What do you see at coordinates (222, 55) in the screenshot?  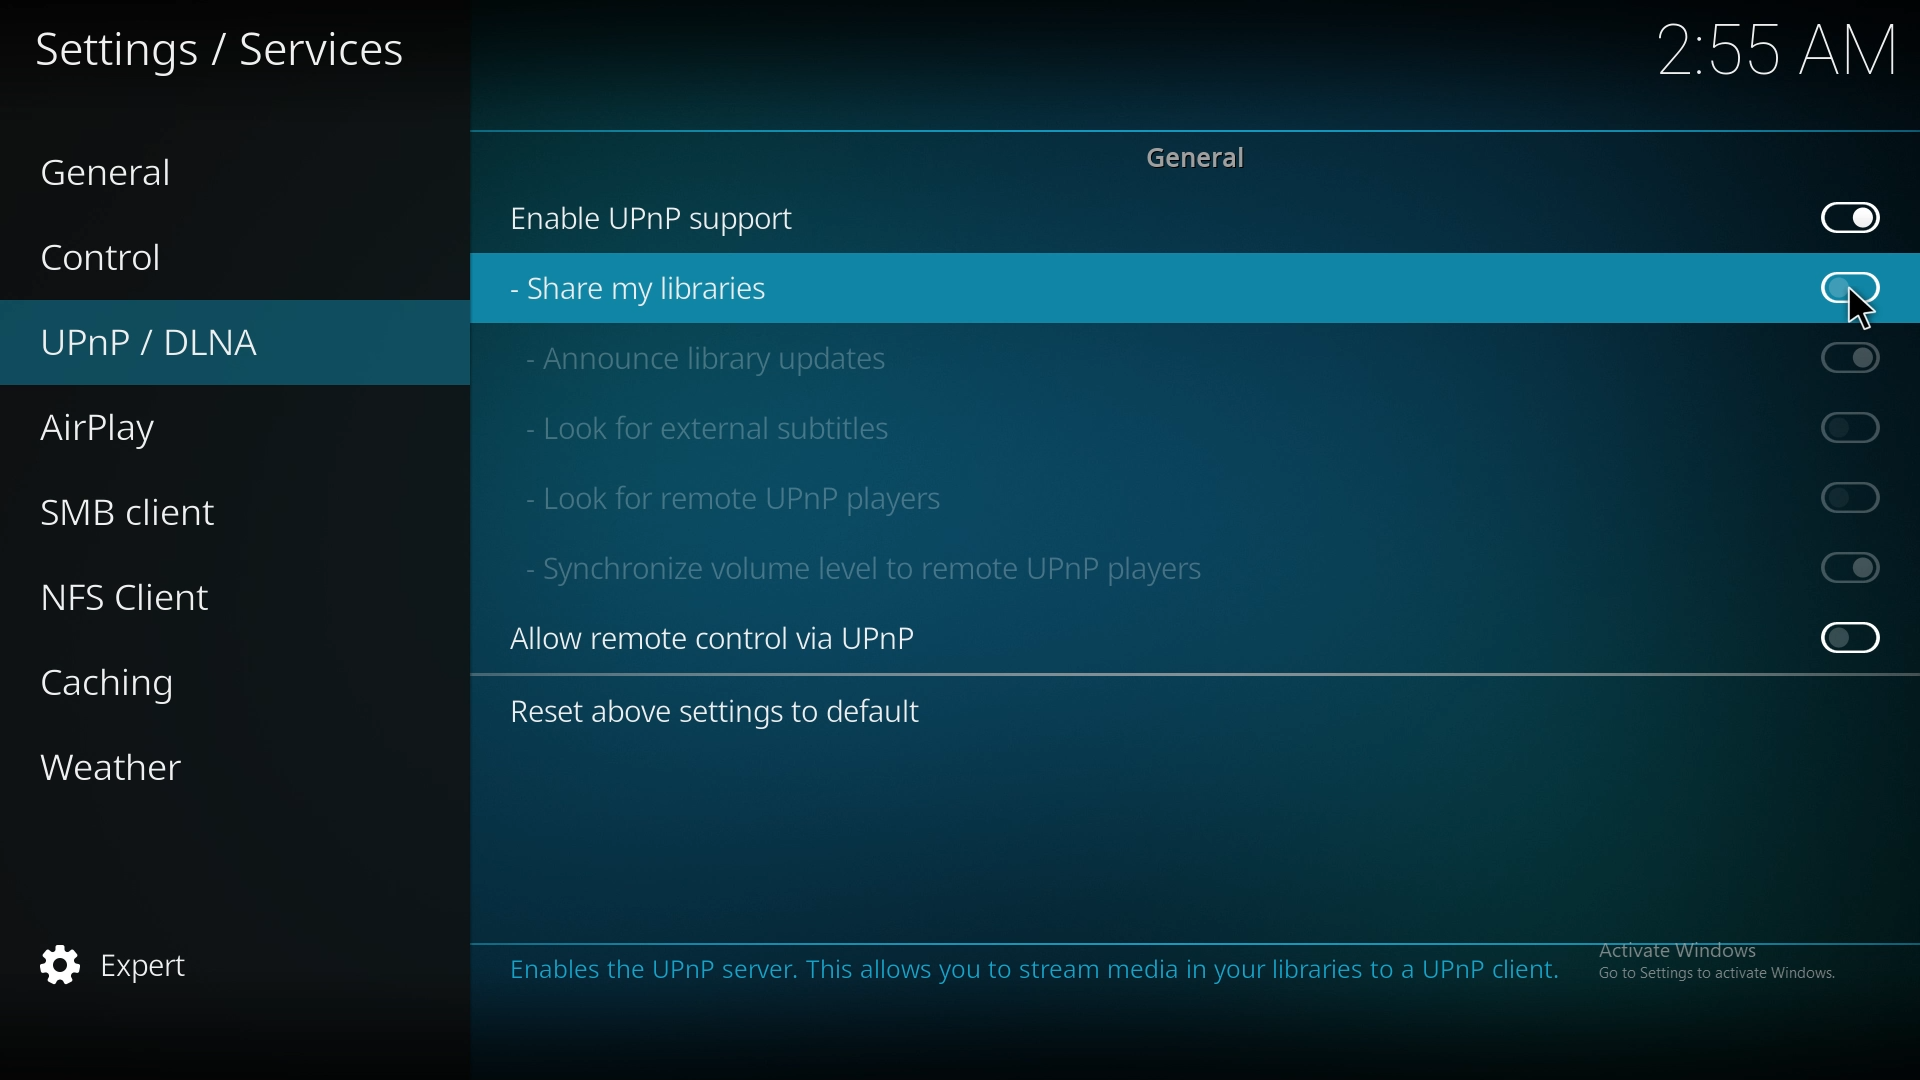 I see `services` at bounding box center [222, 55].